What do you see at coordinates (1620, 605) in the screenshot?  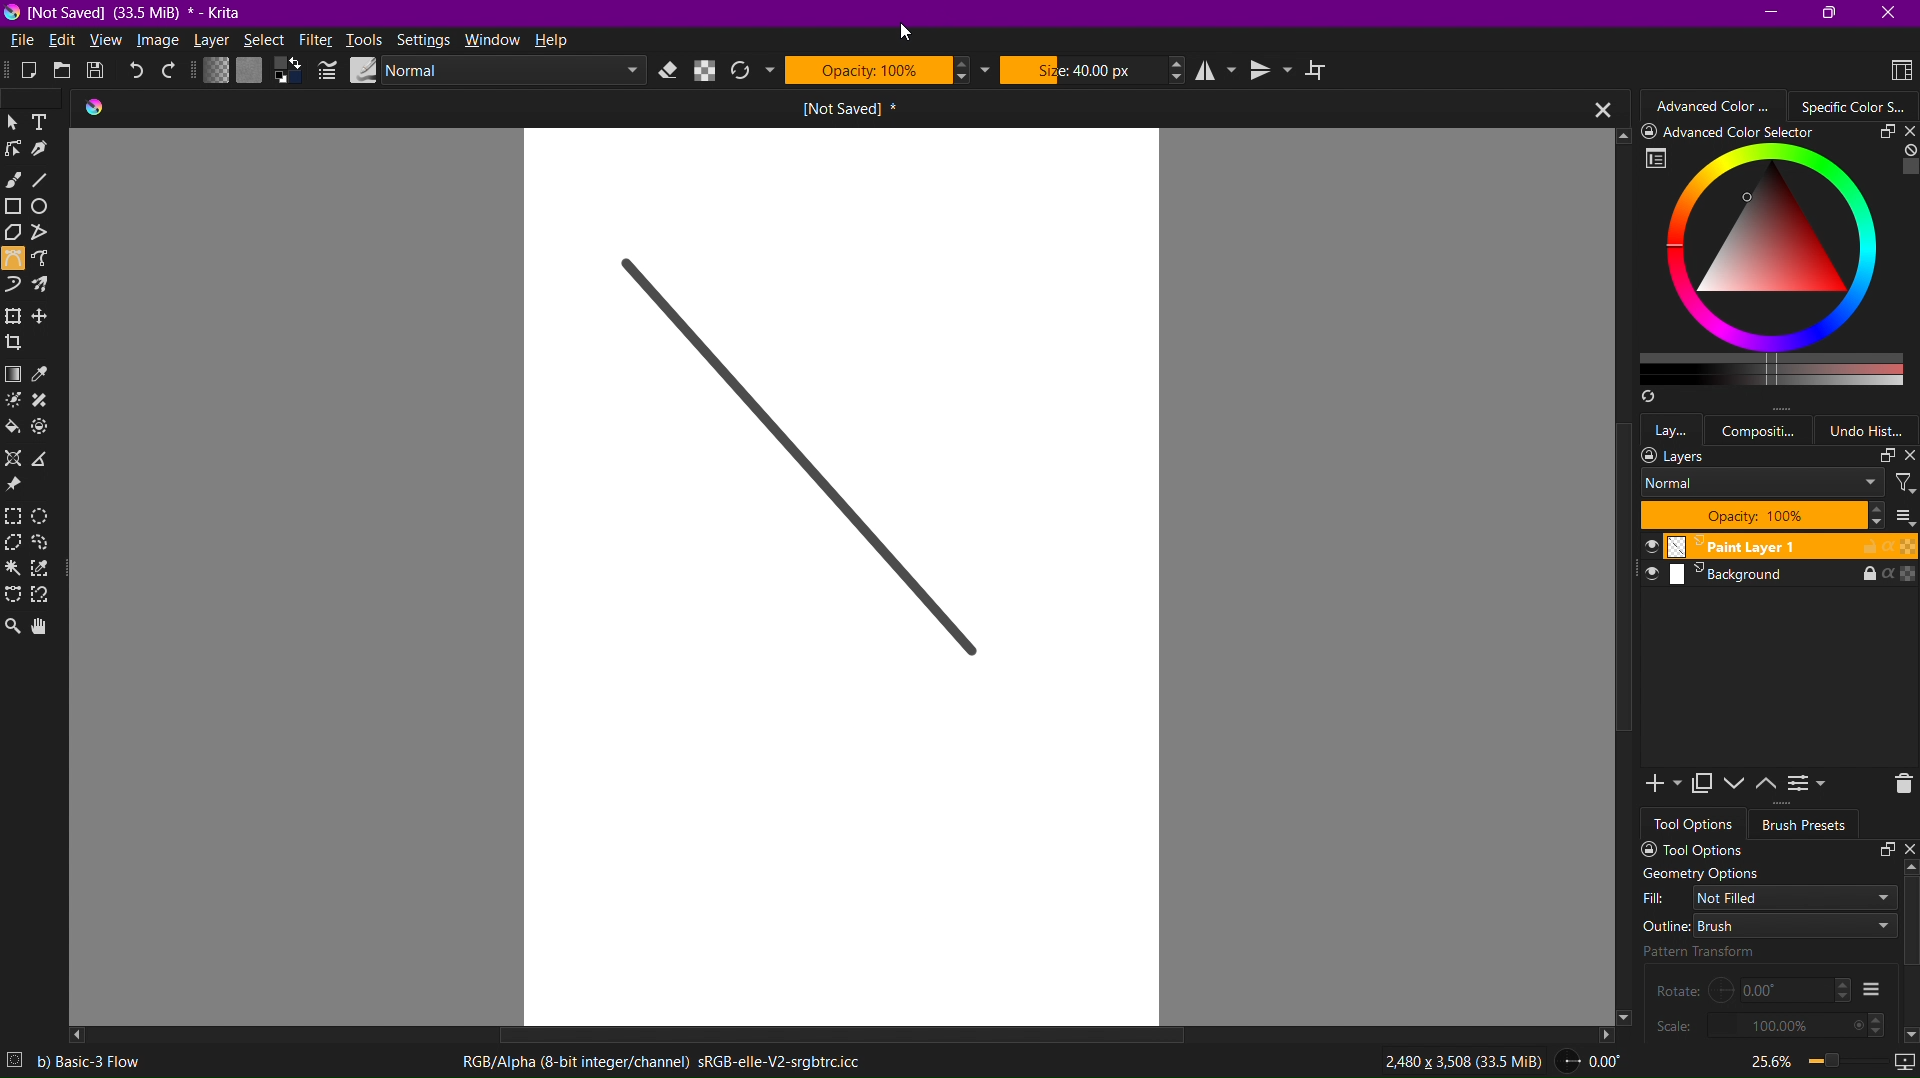 I see `Scrollbar` at bounding box center [1620, 605].